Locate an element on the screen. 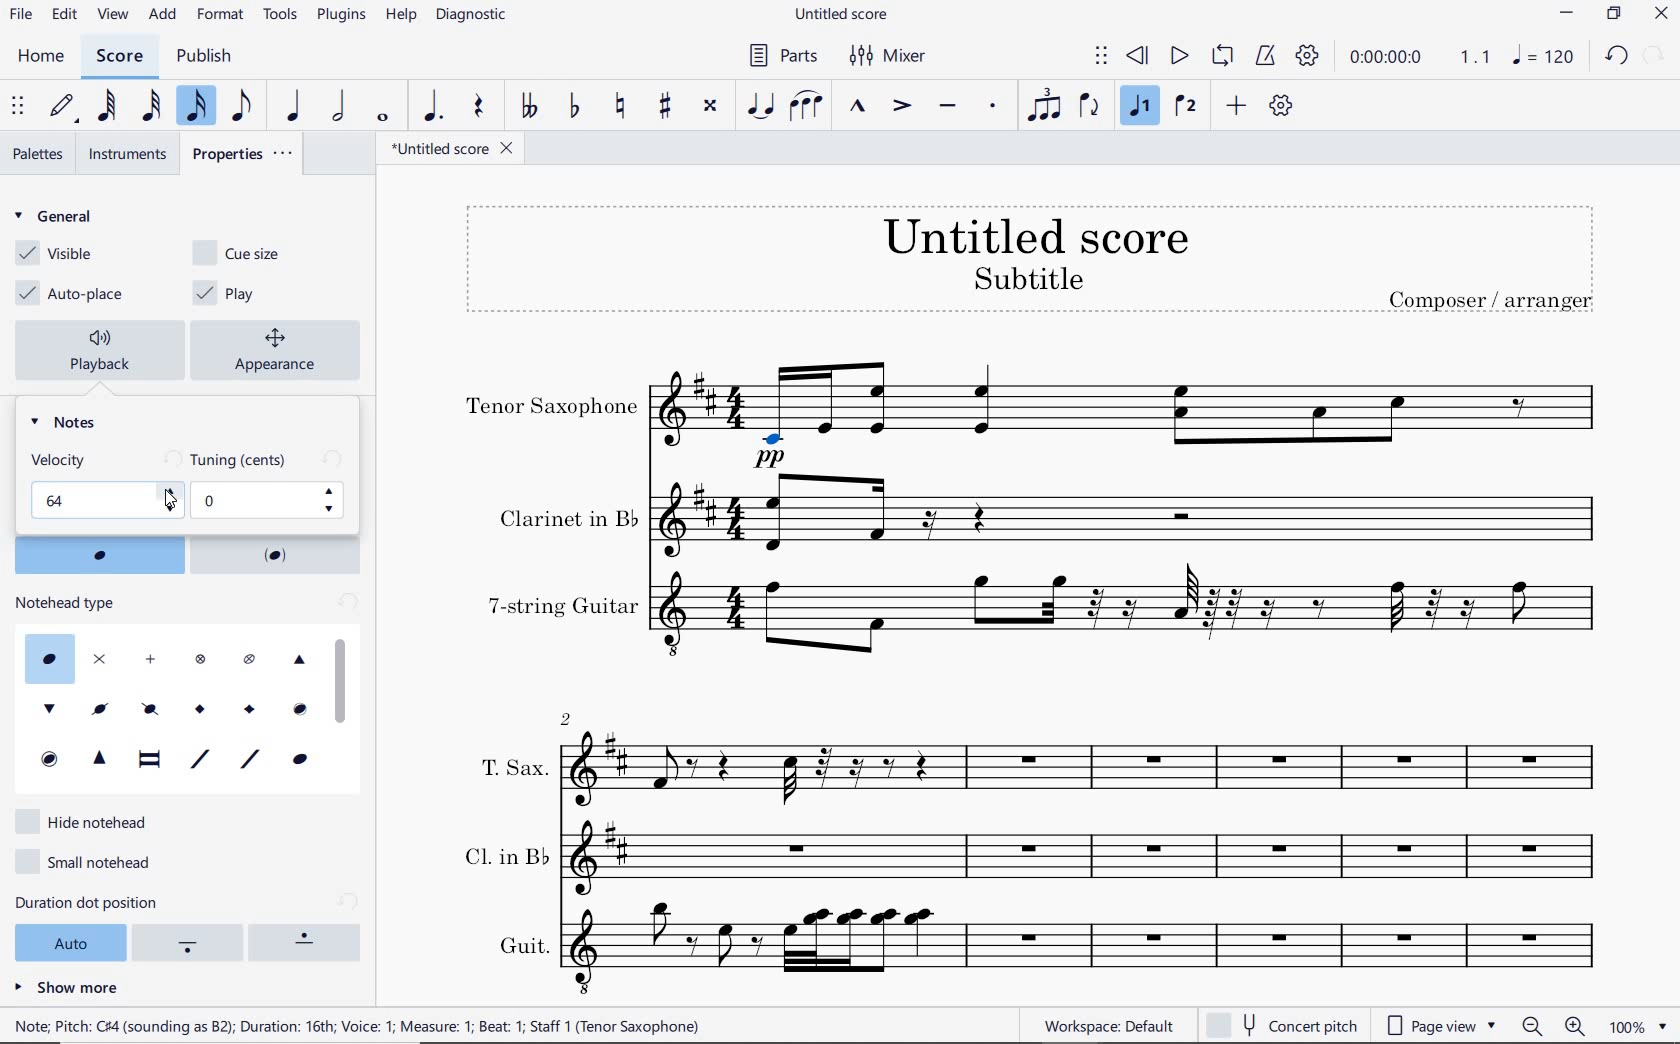 This screenshot has height=1044, width=1680. 2 is located at coordinates (567, 717).